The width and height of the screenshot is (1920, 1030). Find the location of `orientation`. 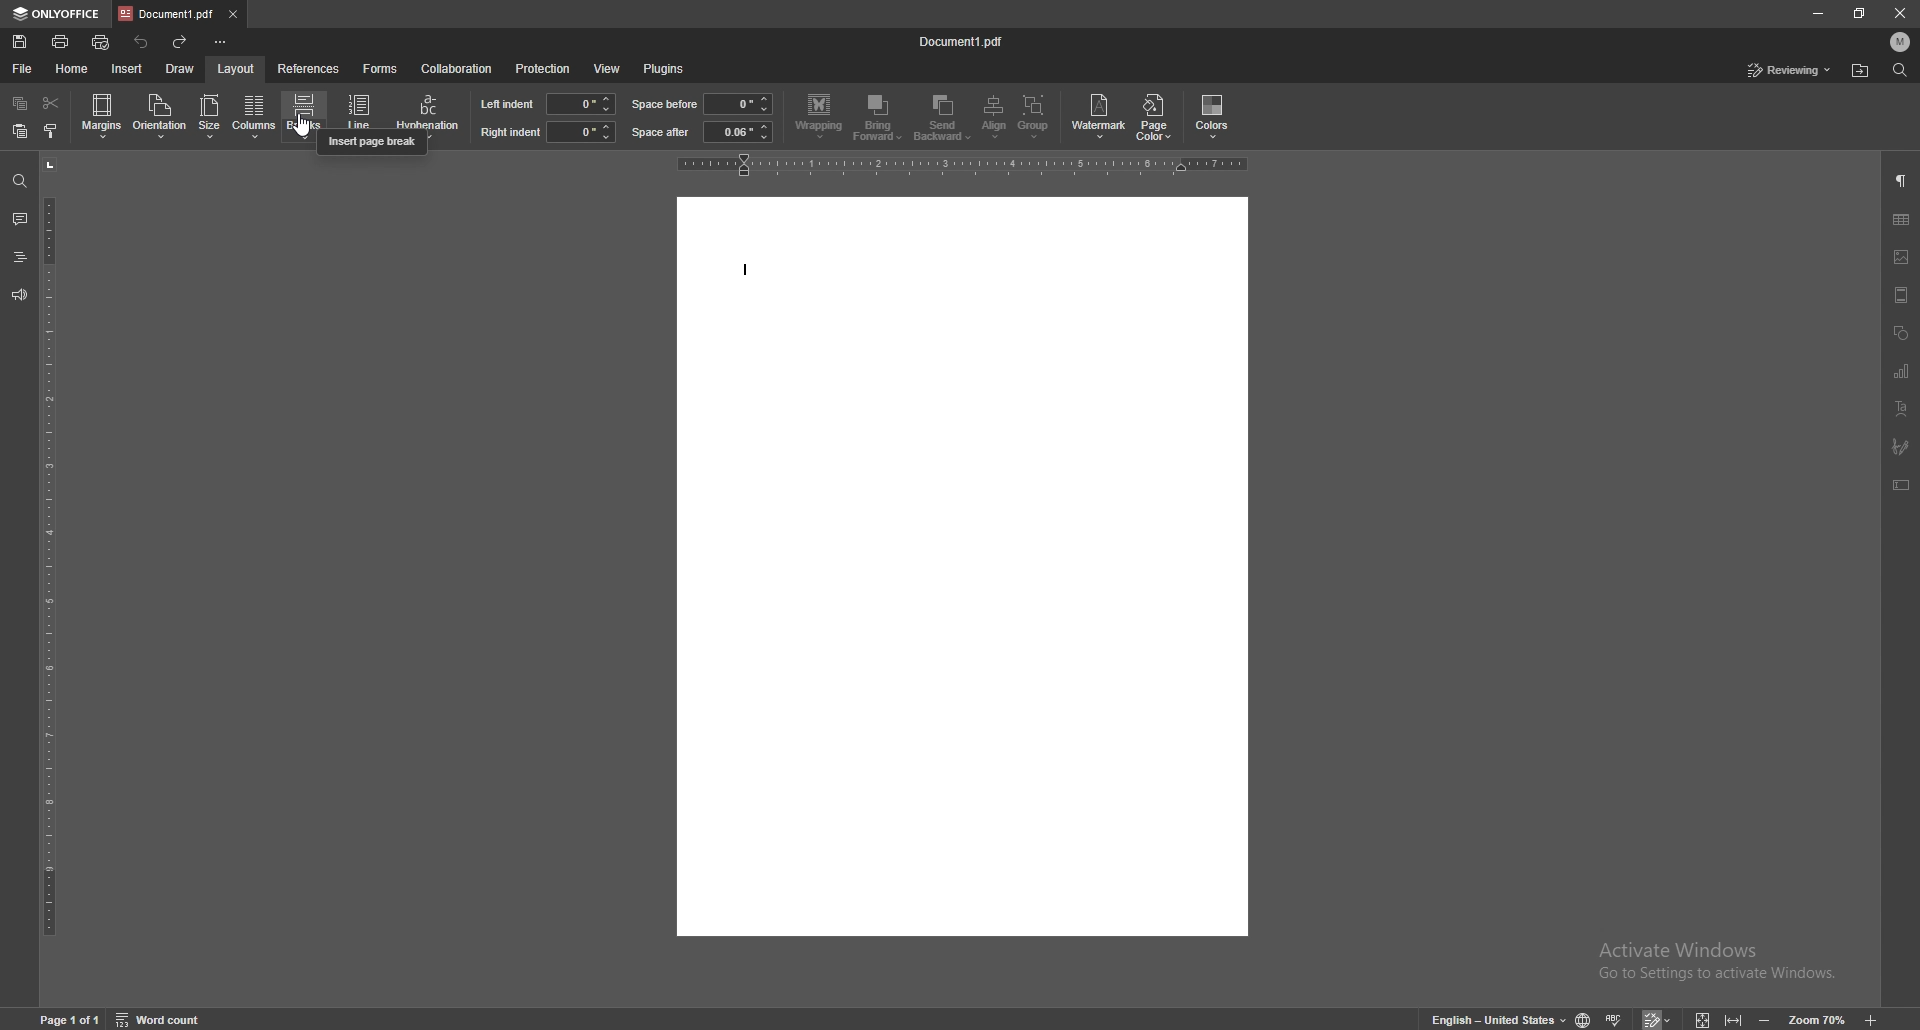

orientation is located at coordinates (161, 115).